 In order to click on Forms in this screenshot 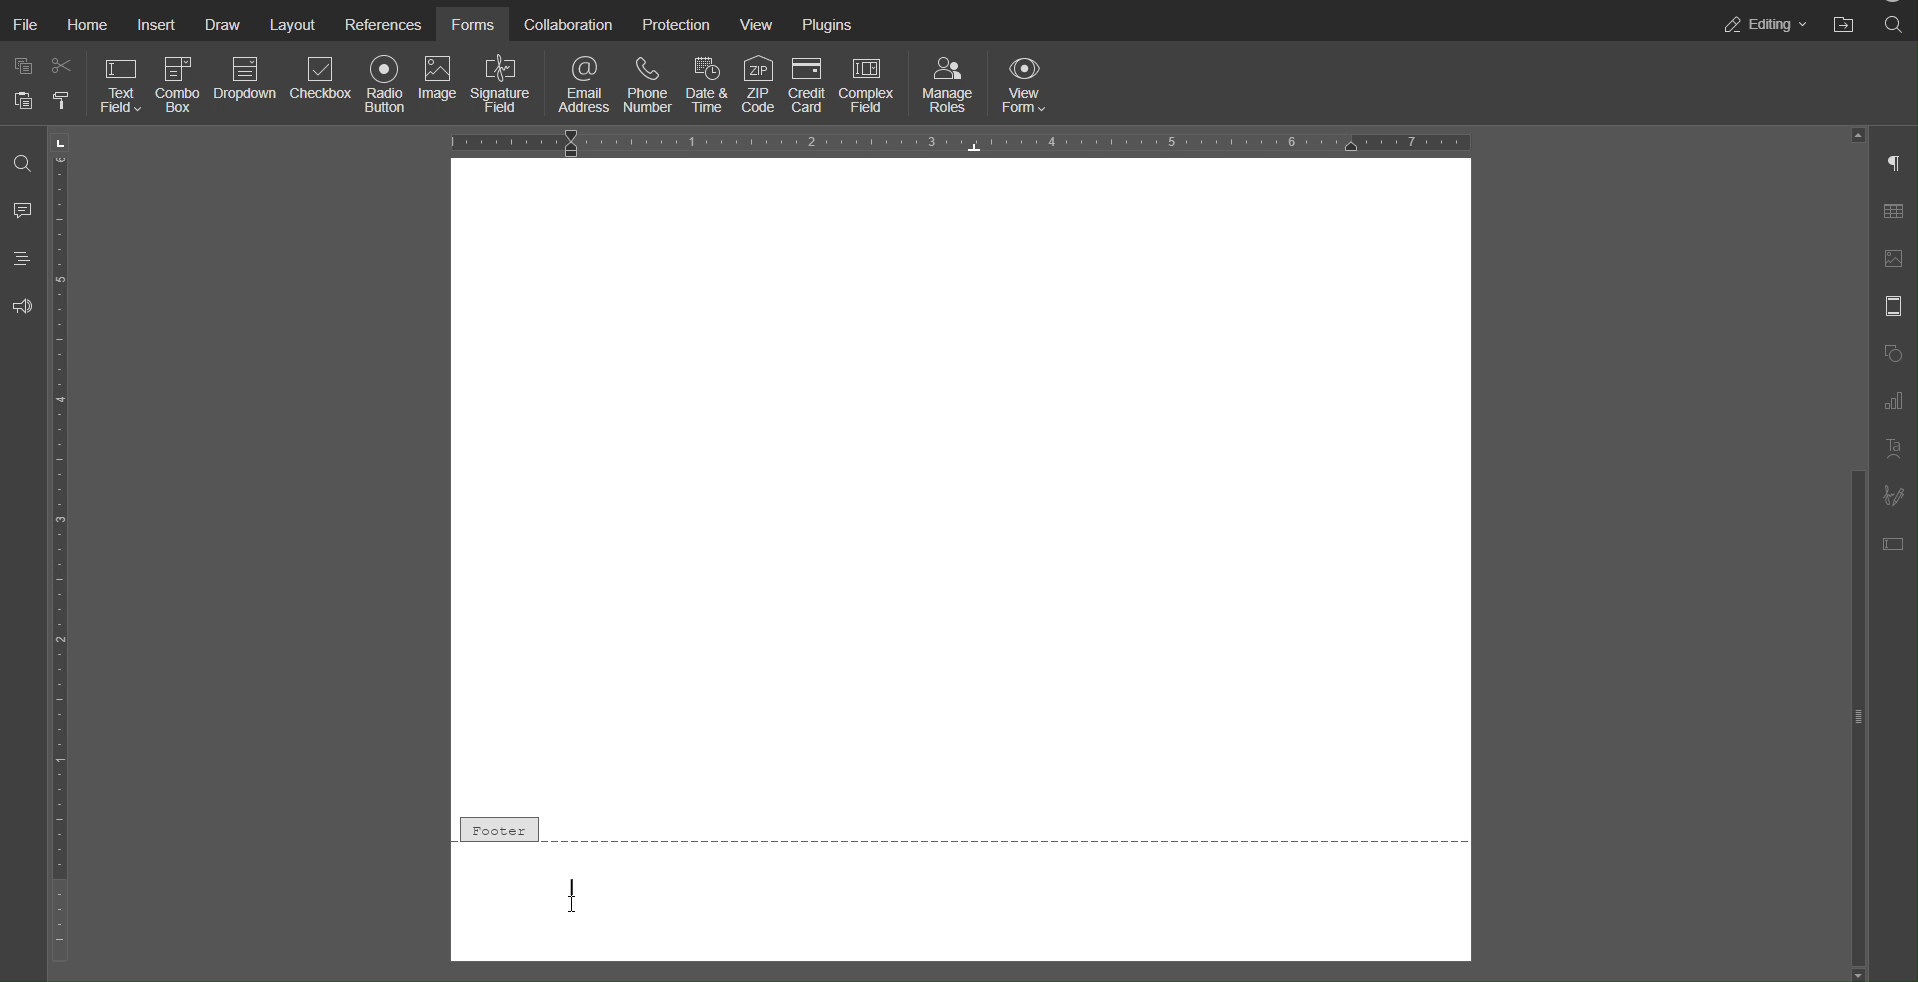, I will do `click(471, 22)`.